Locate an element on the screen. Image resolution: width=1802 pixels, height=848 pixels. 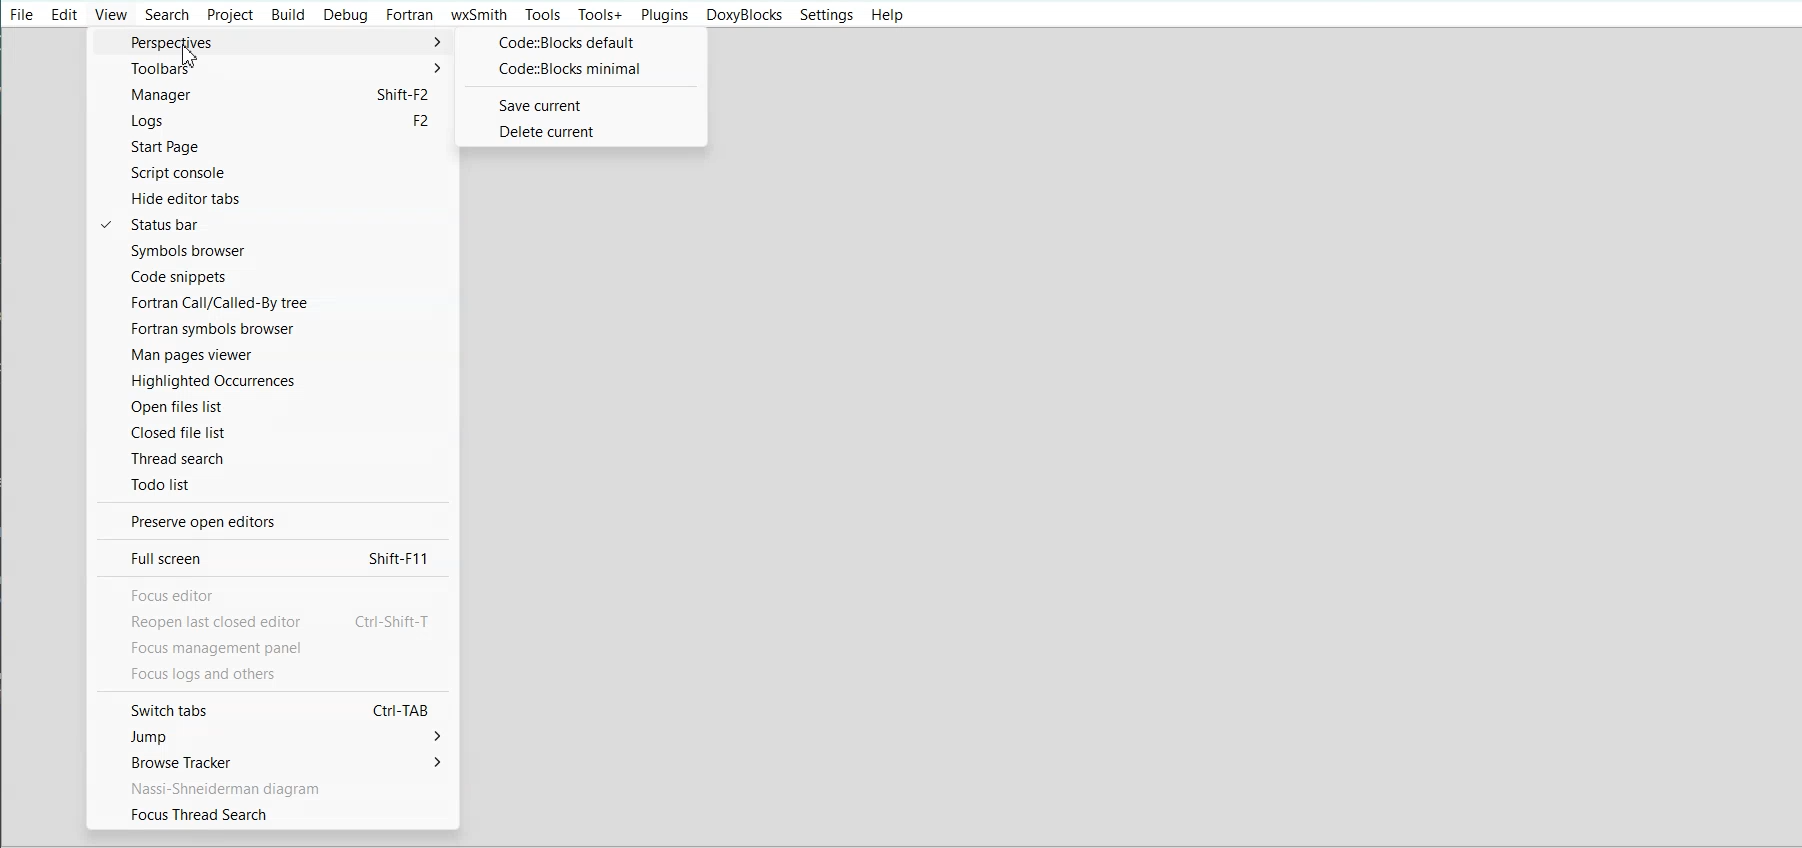
Code snippets is located at coordinates (275, 276).